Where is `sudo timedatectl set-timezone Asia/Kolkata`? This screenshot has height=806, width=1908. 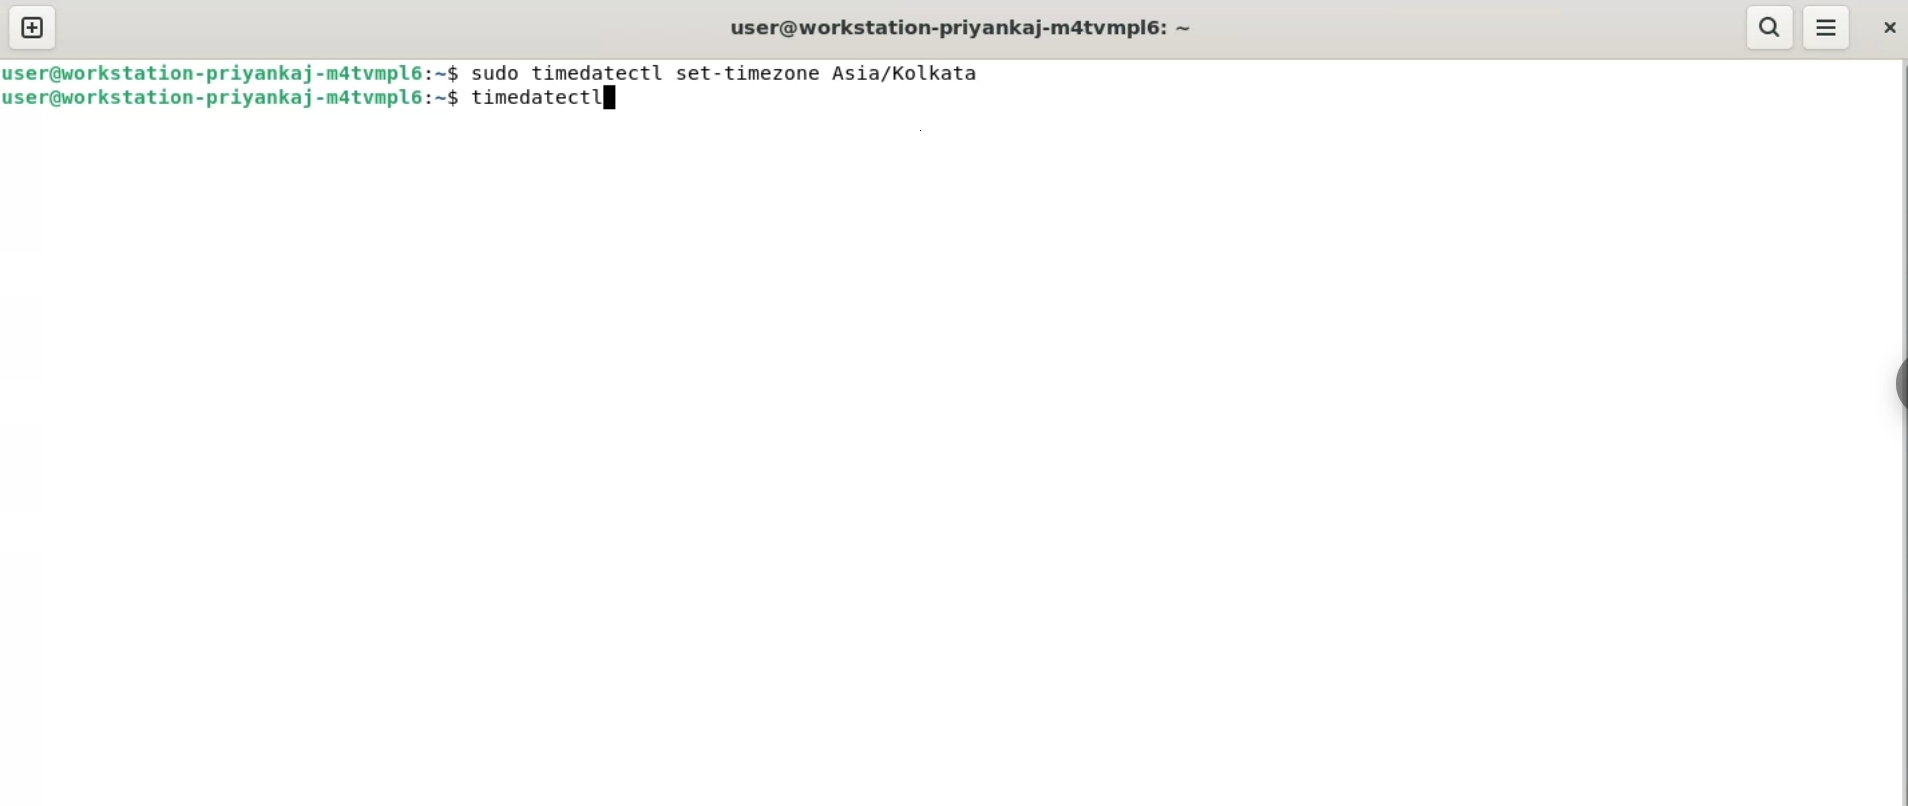 sudo timedatectl set-timezone Asia/Kolkata is located at coordinates (728, 73).